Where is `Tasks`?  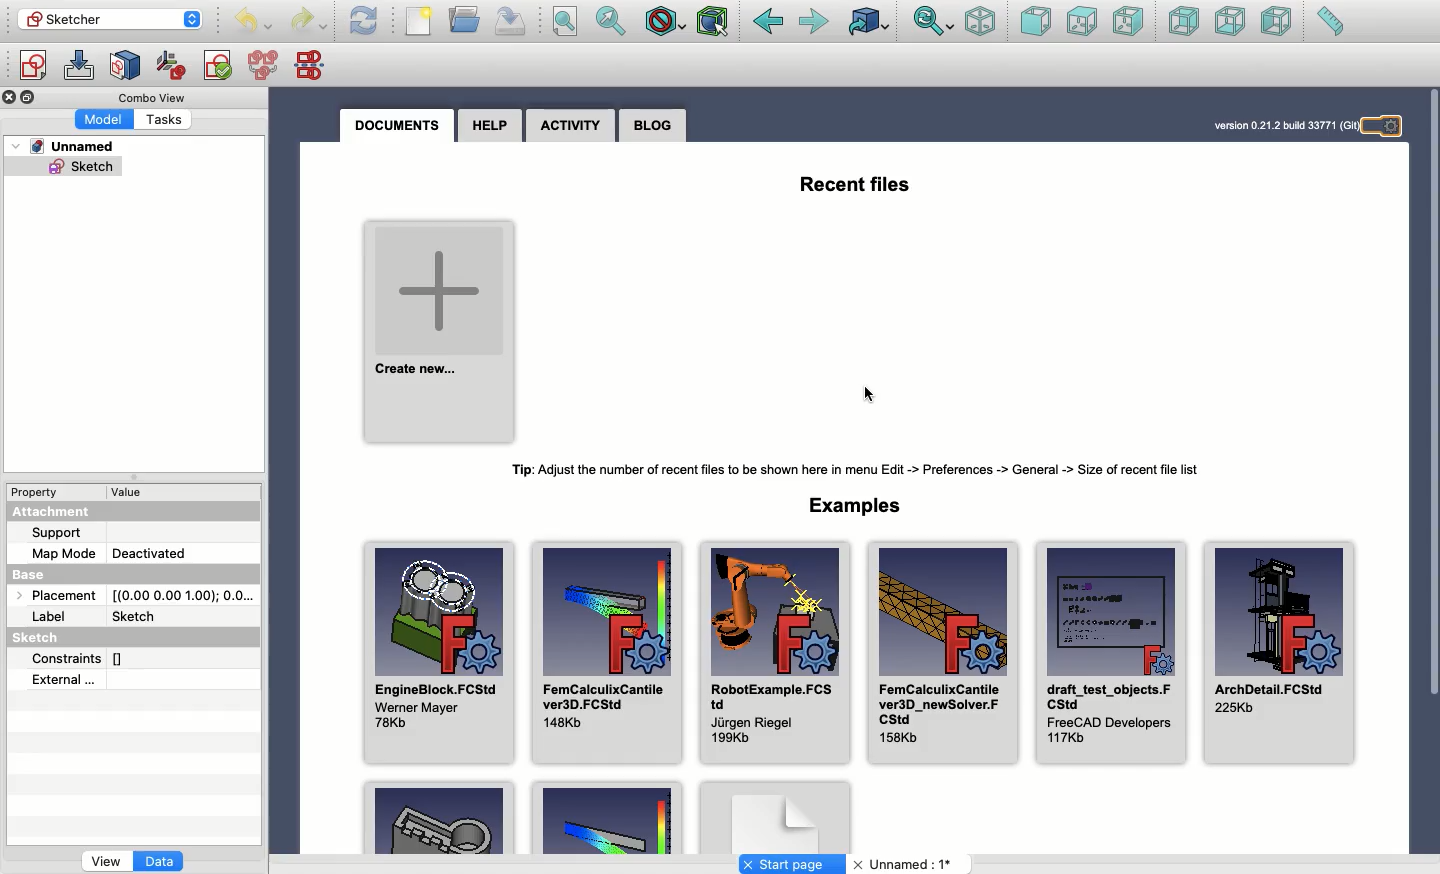
Tasks is located at coordinates (166, 119).